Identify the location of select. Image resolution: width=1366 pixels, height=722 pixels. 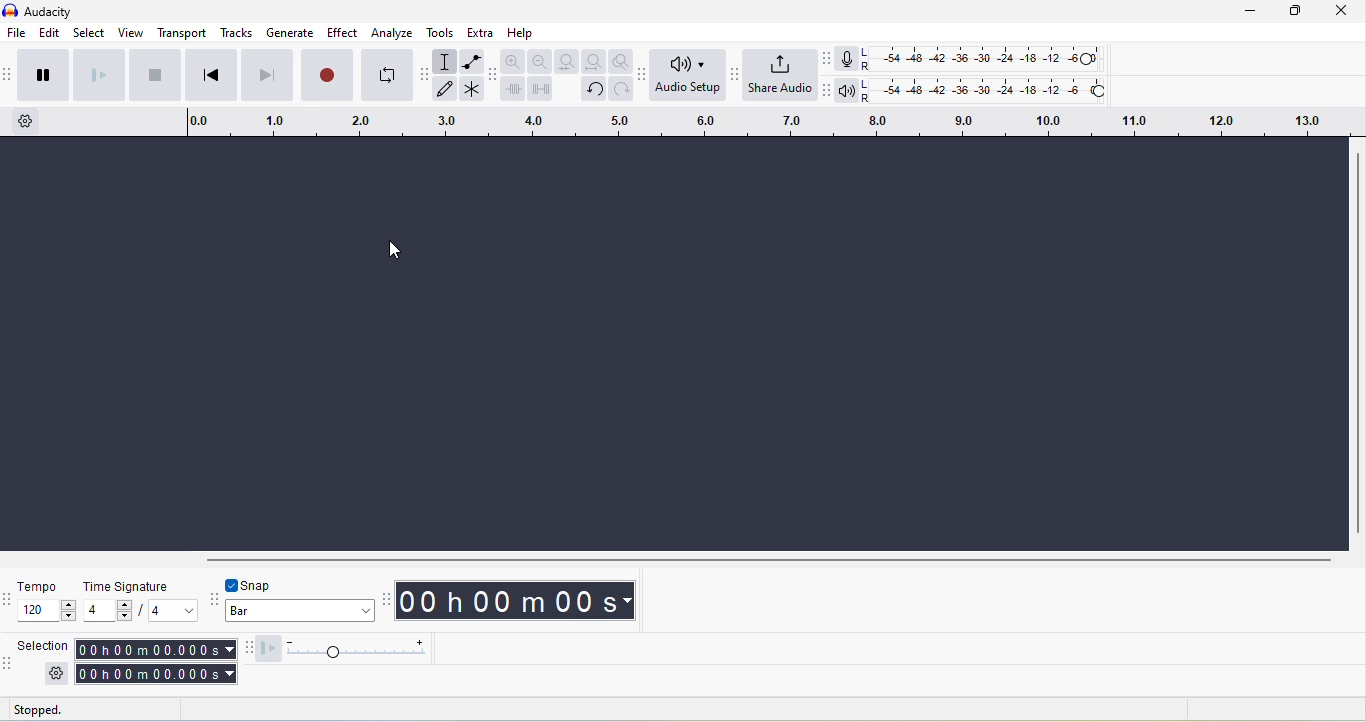
(88, 32).